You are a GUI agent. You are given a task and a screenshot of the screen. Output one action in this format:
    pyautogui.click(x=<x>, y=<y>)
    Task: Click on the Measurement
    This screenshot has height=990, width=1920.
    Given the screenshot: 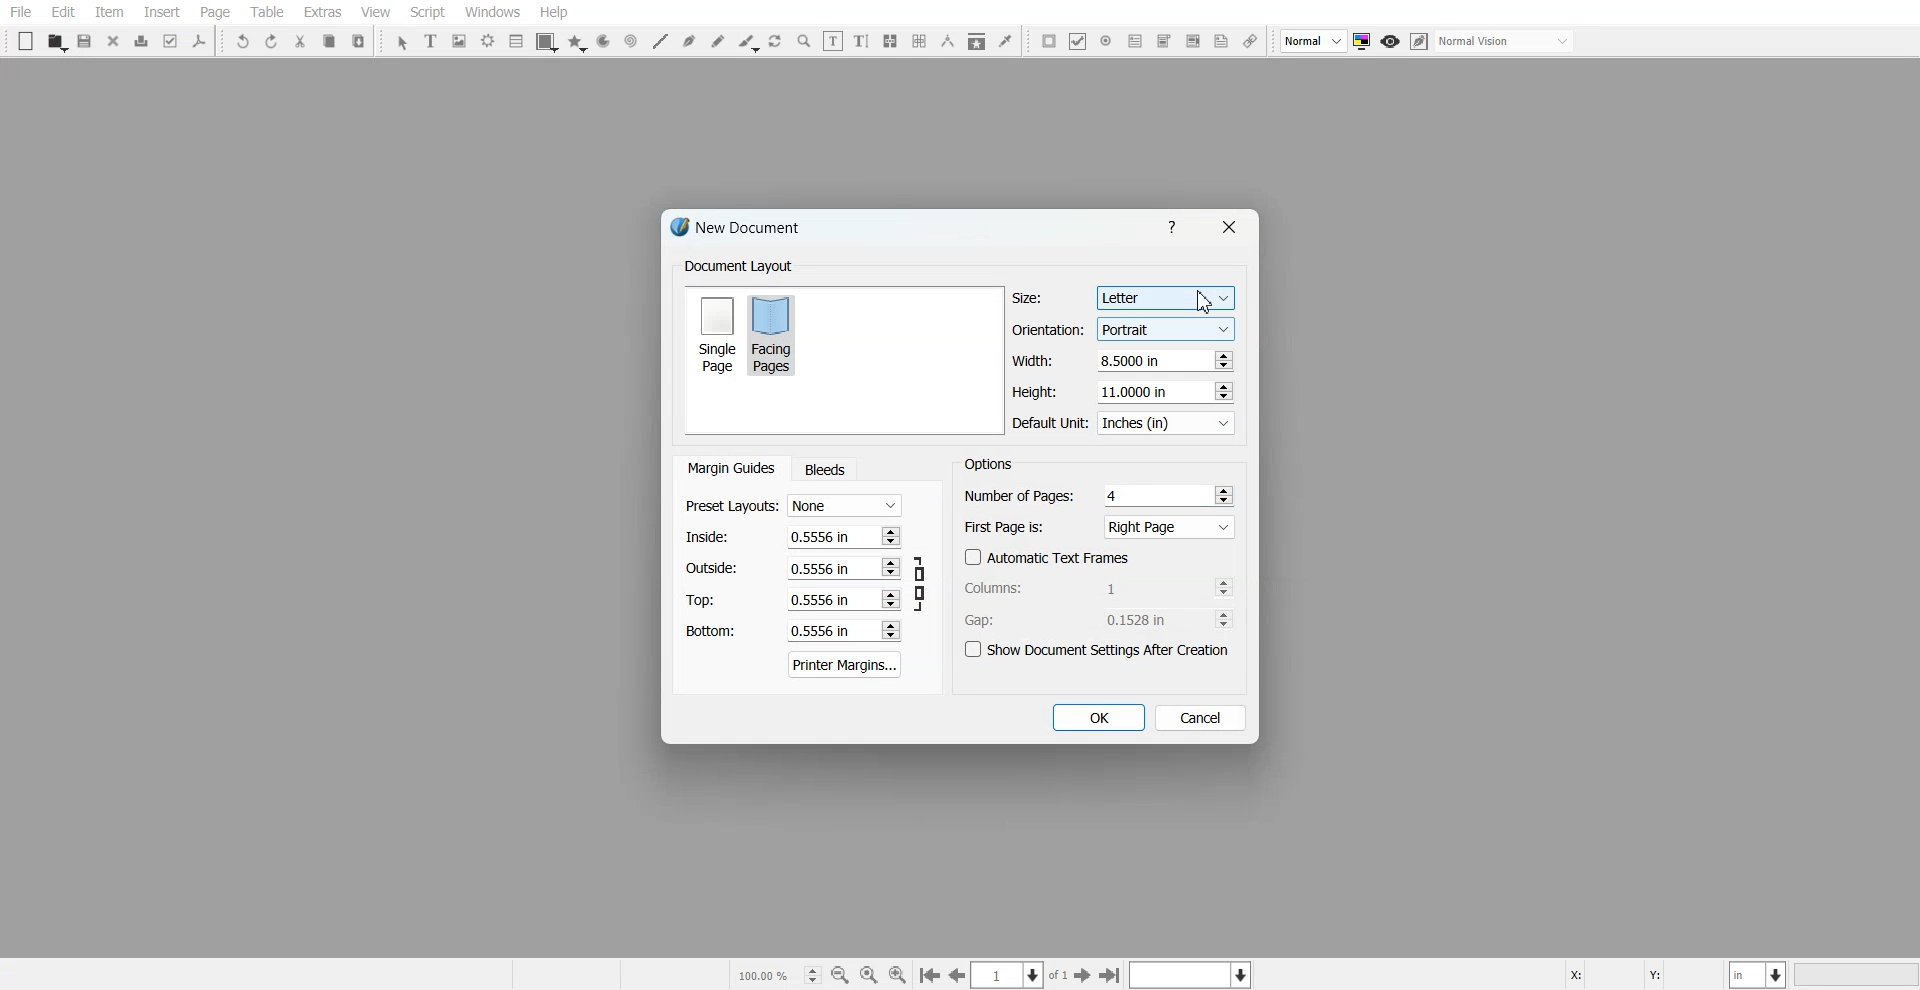 What is the action you would take?
    pyautogui.click(x=948, y=41)
    